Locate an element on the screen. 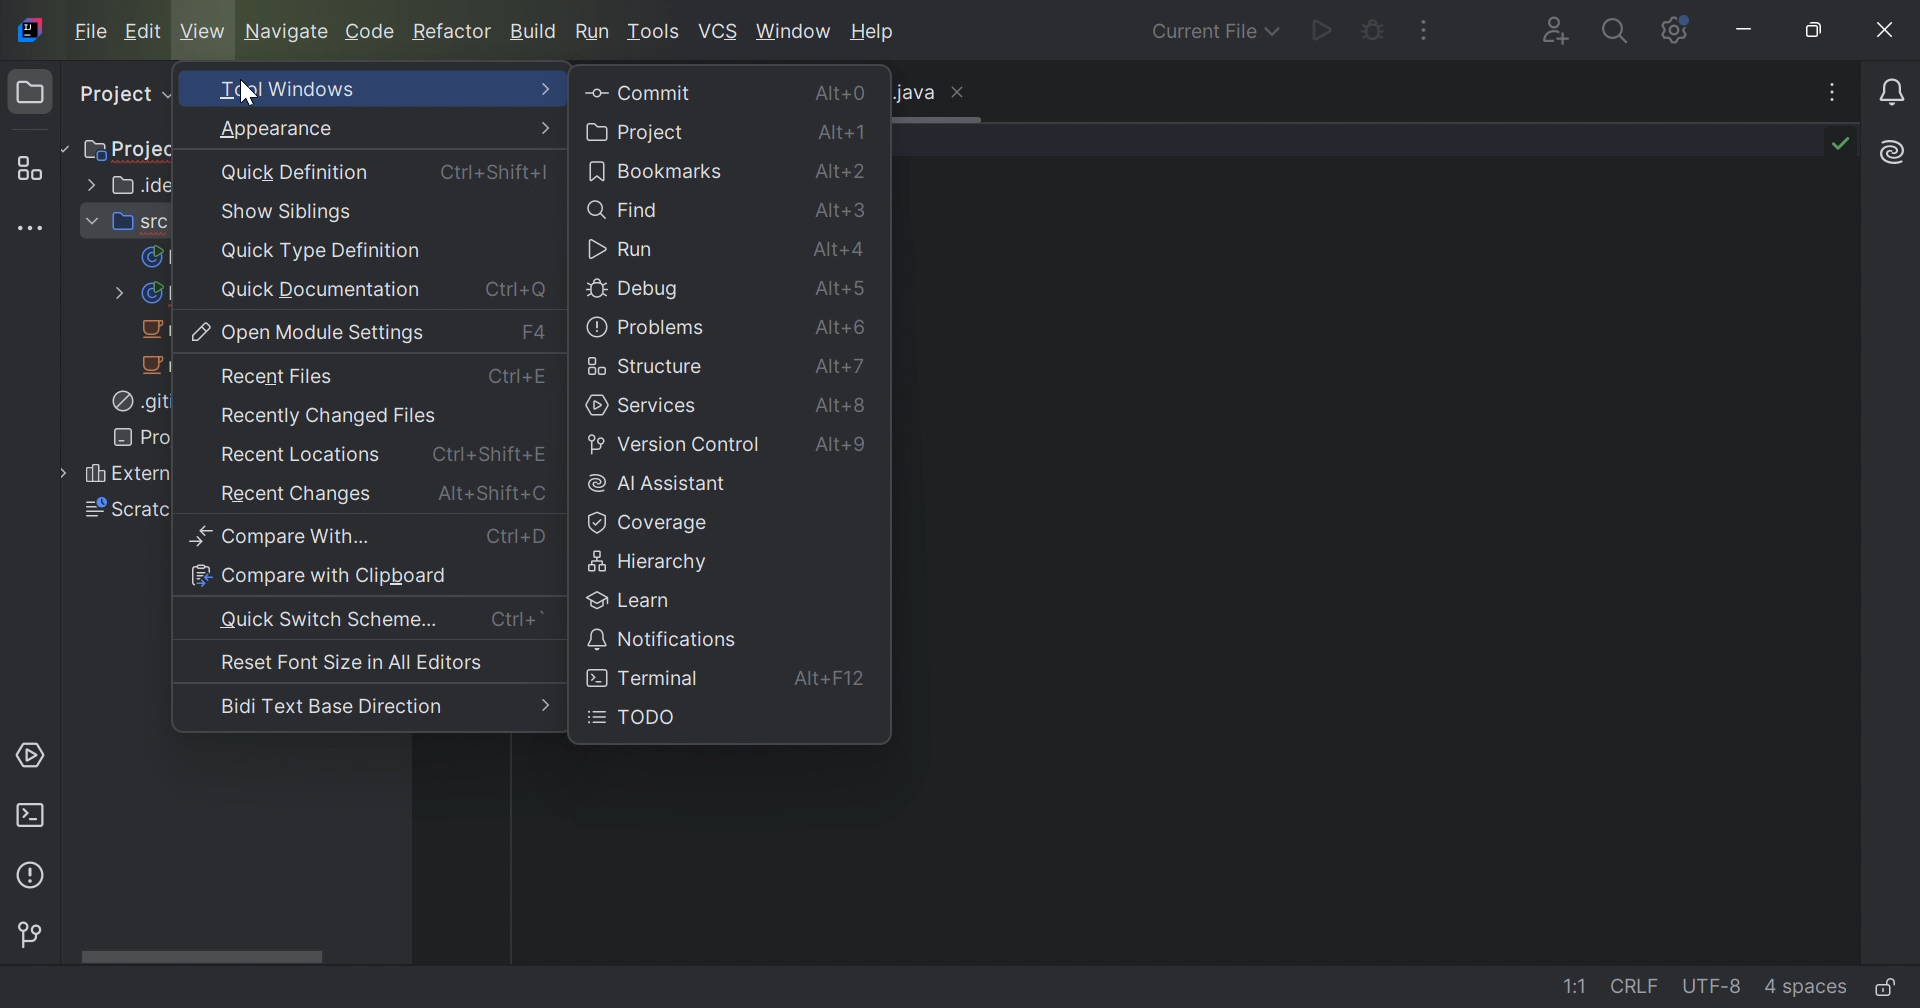 This screenshot has width=1920, height=1008. Alt+F12 is located at coordinates (835, 680).